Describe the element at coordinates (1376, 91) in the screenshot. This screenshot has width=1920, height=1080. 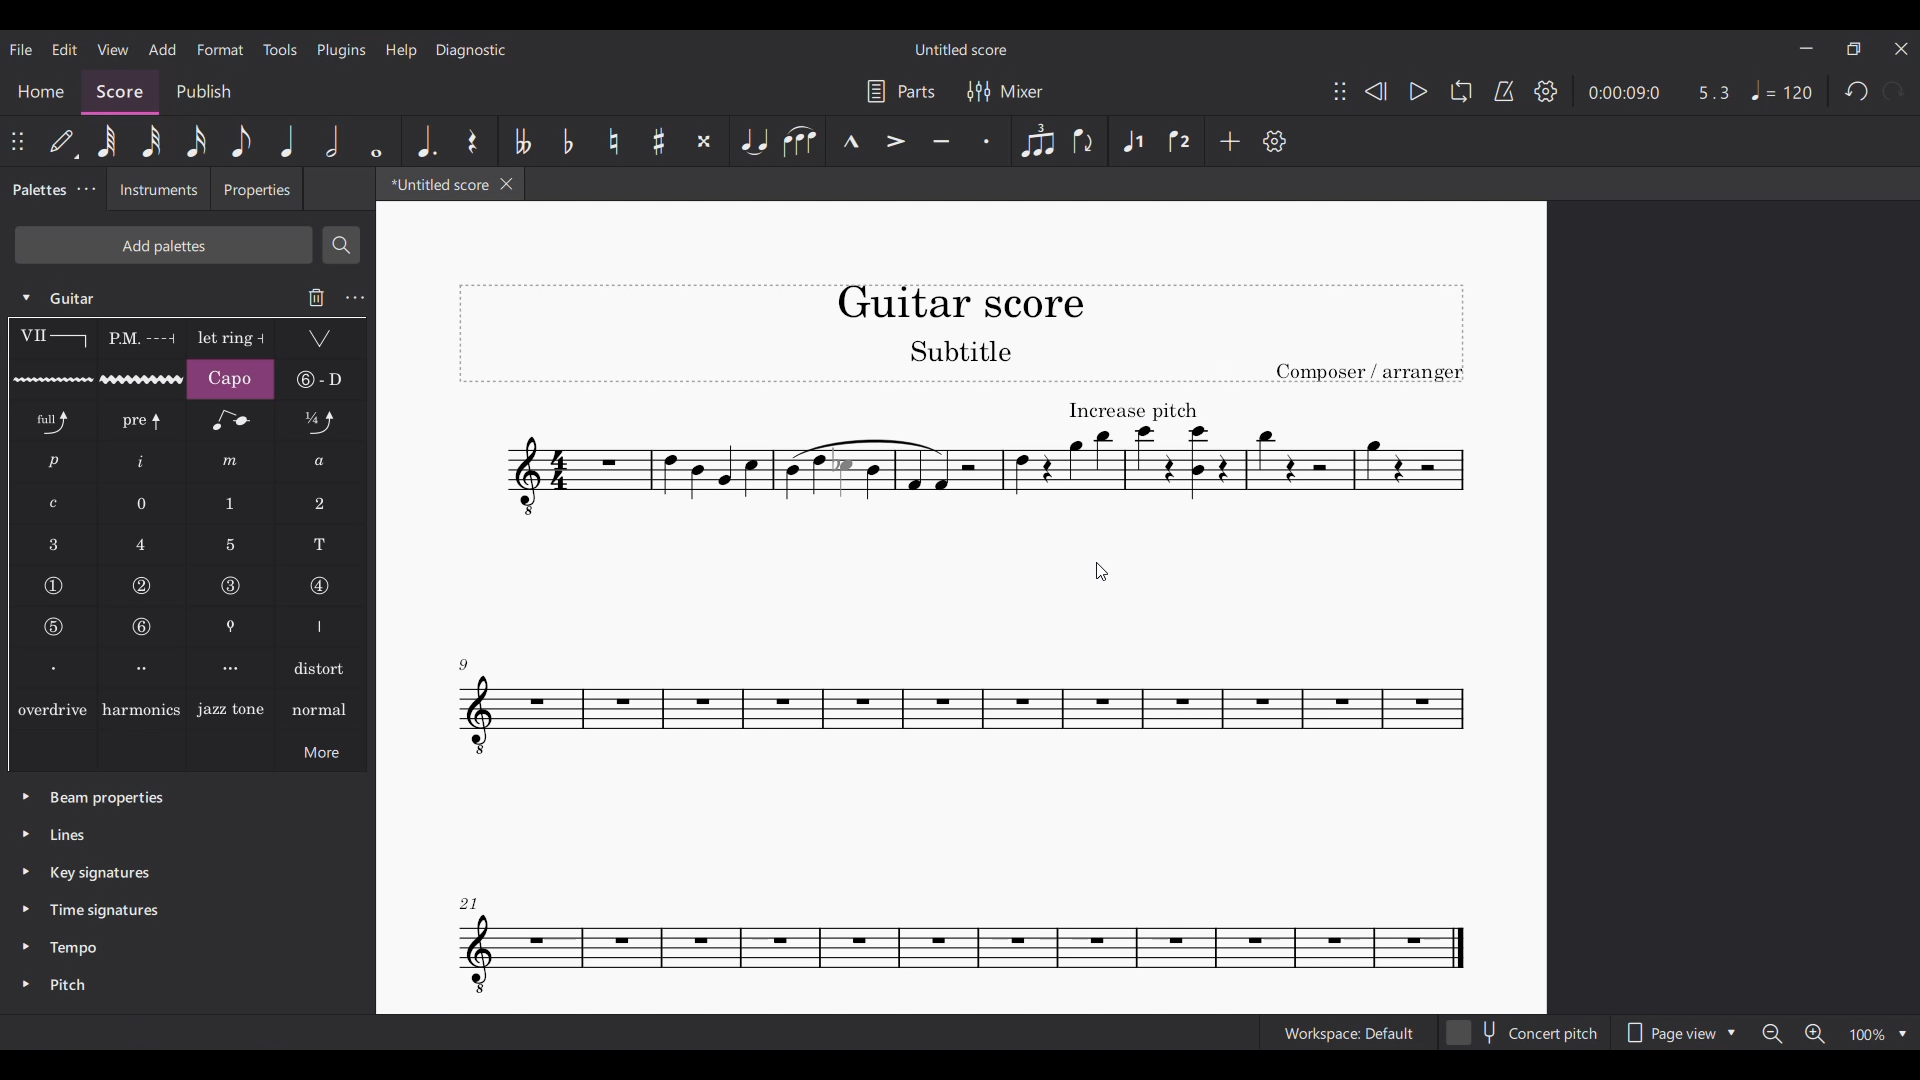
I see `Rewind` at that location.